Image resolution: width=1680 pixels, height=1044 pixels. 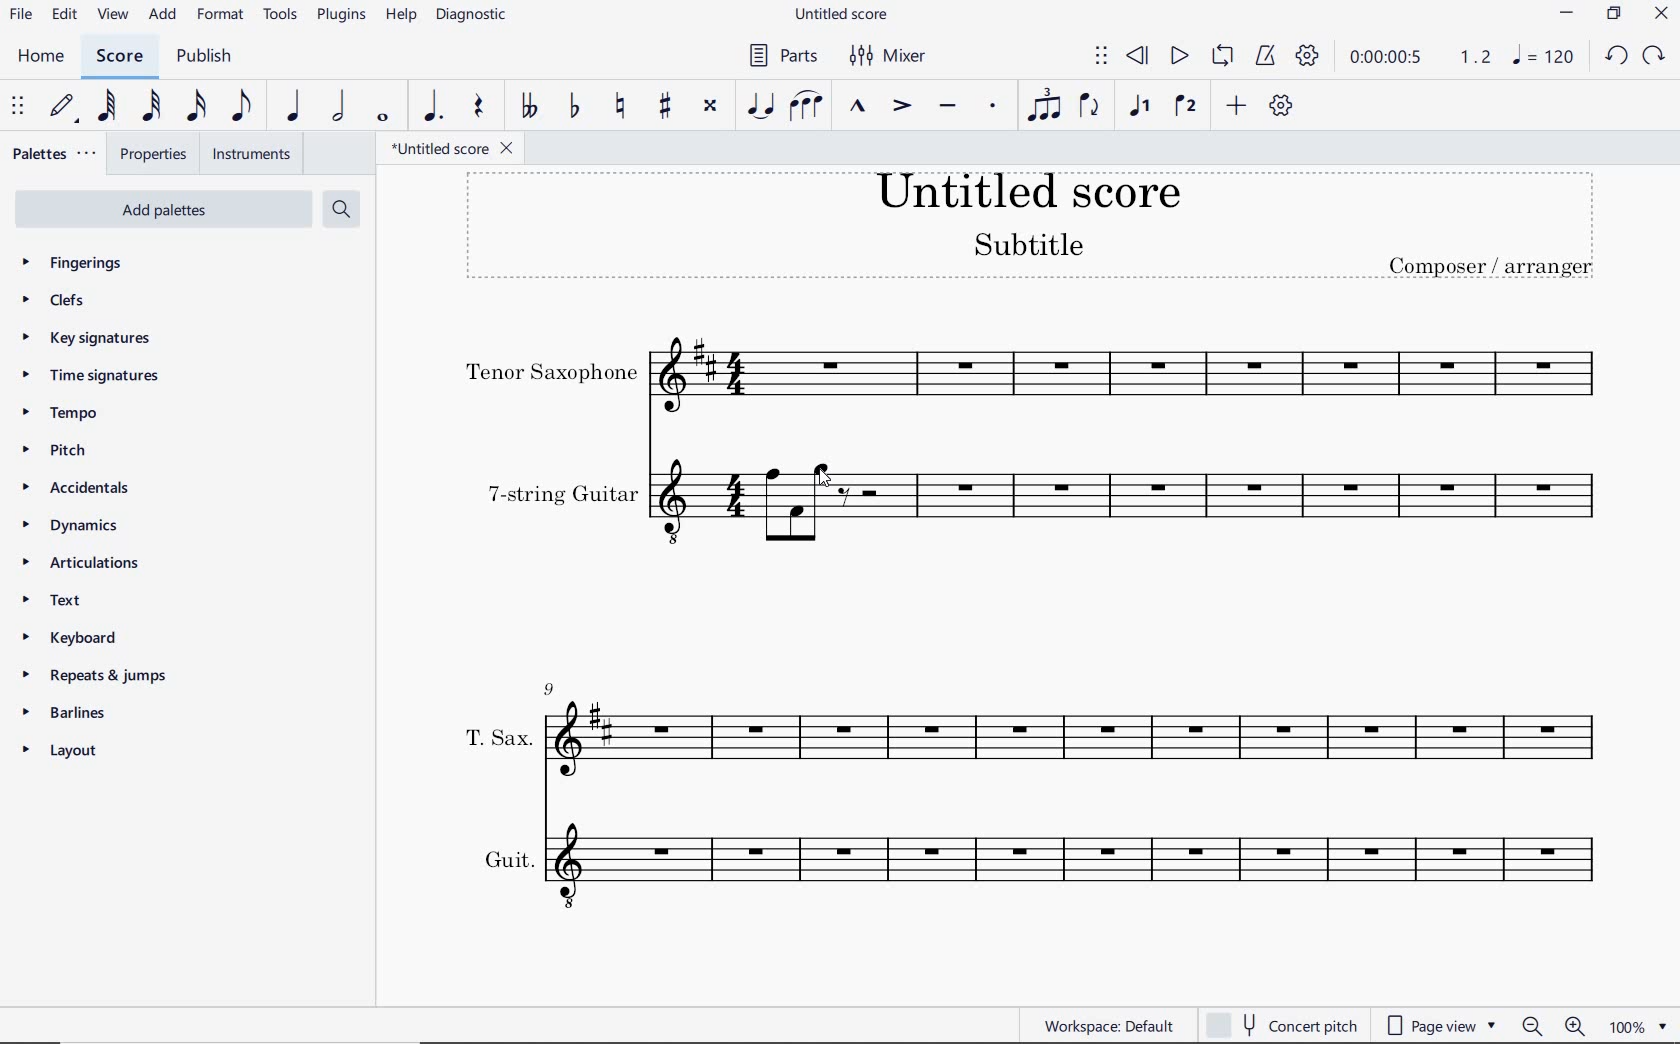 I want to click on TEMPO, so click(x=65, y=413).